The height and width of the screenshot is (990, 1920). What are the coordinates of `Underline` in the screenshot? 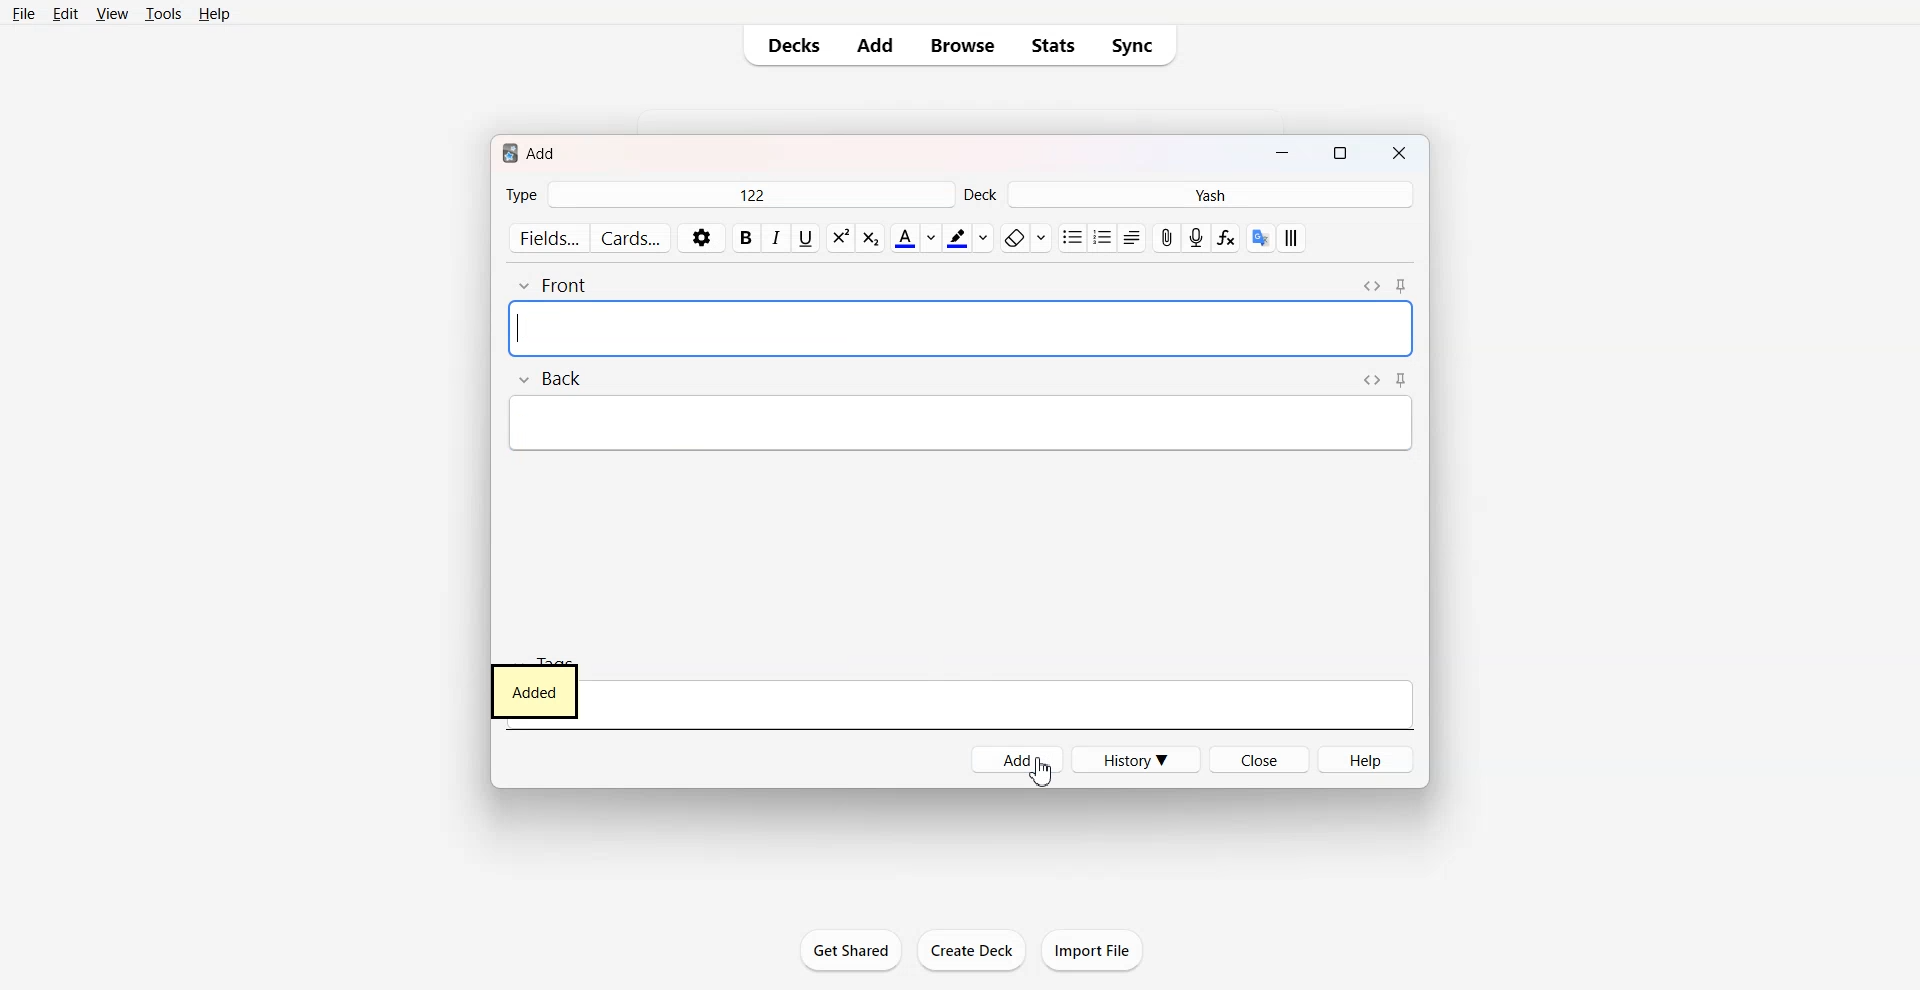 It's located at (805, 238).